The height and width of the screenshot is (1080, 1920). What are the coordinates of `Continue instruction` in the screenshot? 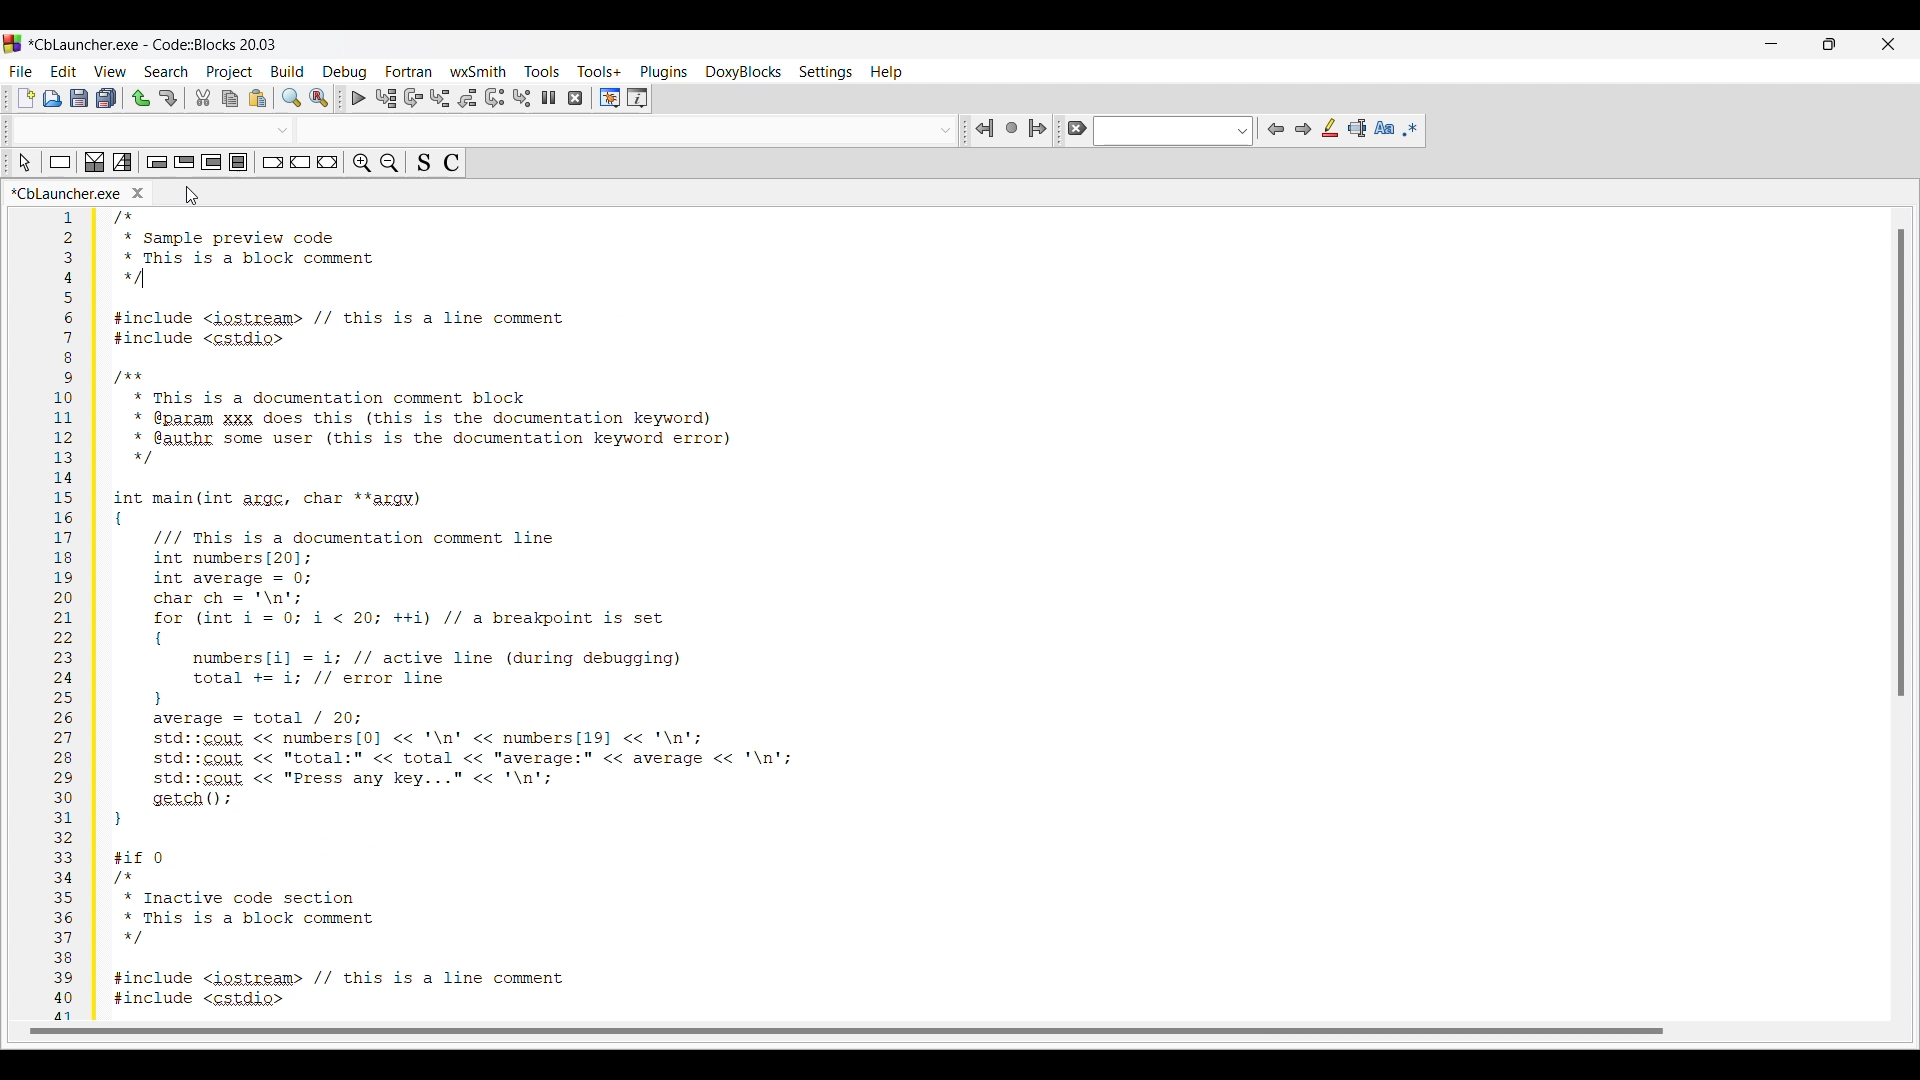 It's located at (300, 162).